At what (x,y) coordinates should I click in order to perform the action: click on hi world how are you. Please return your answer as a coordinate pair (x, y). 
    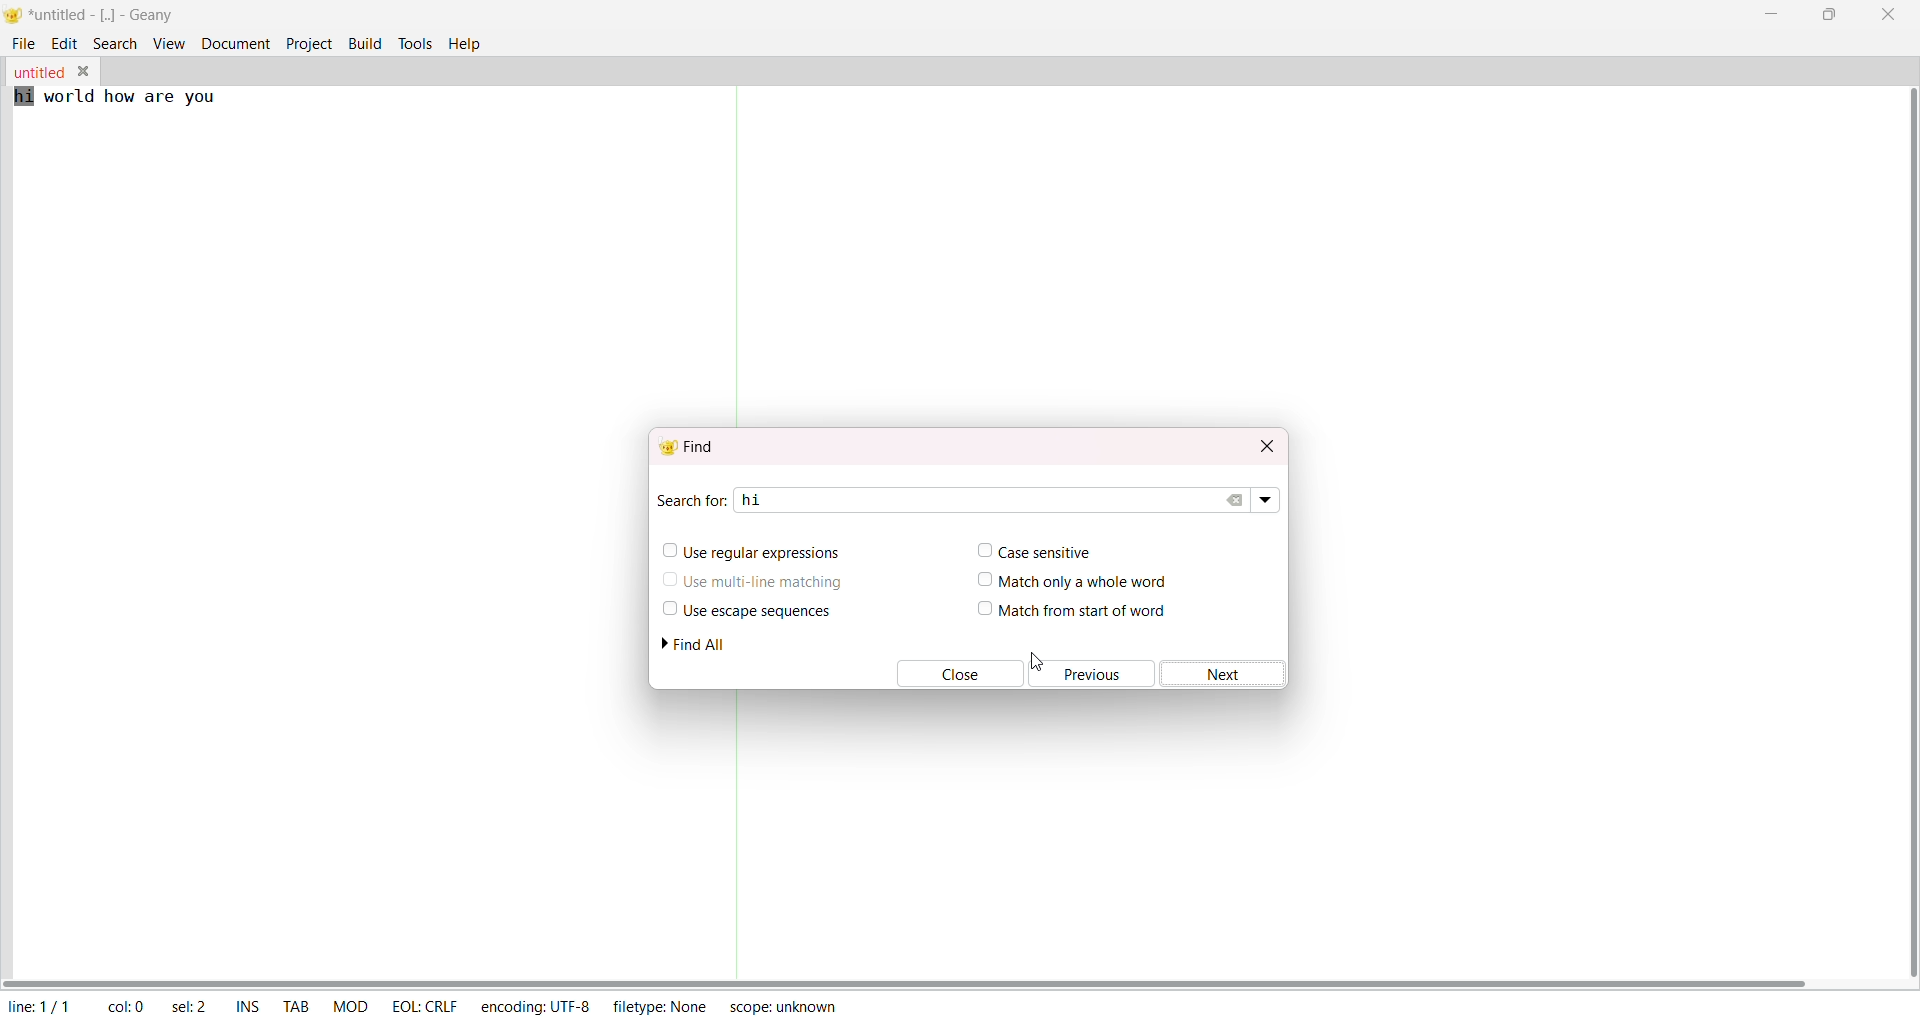
    Looking at the image, I should click on (118, 98).